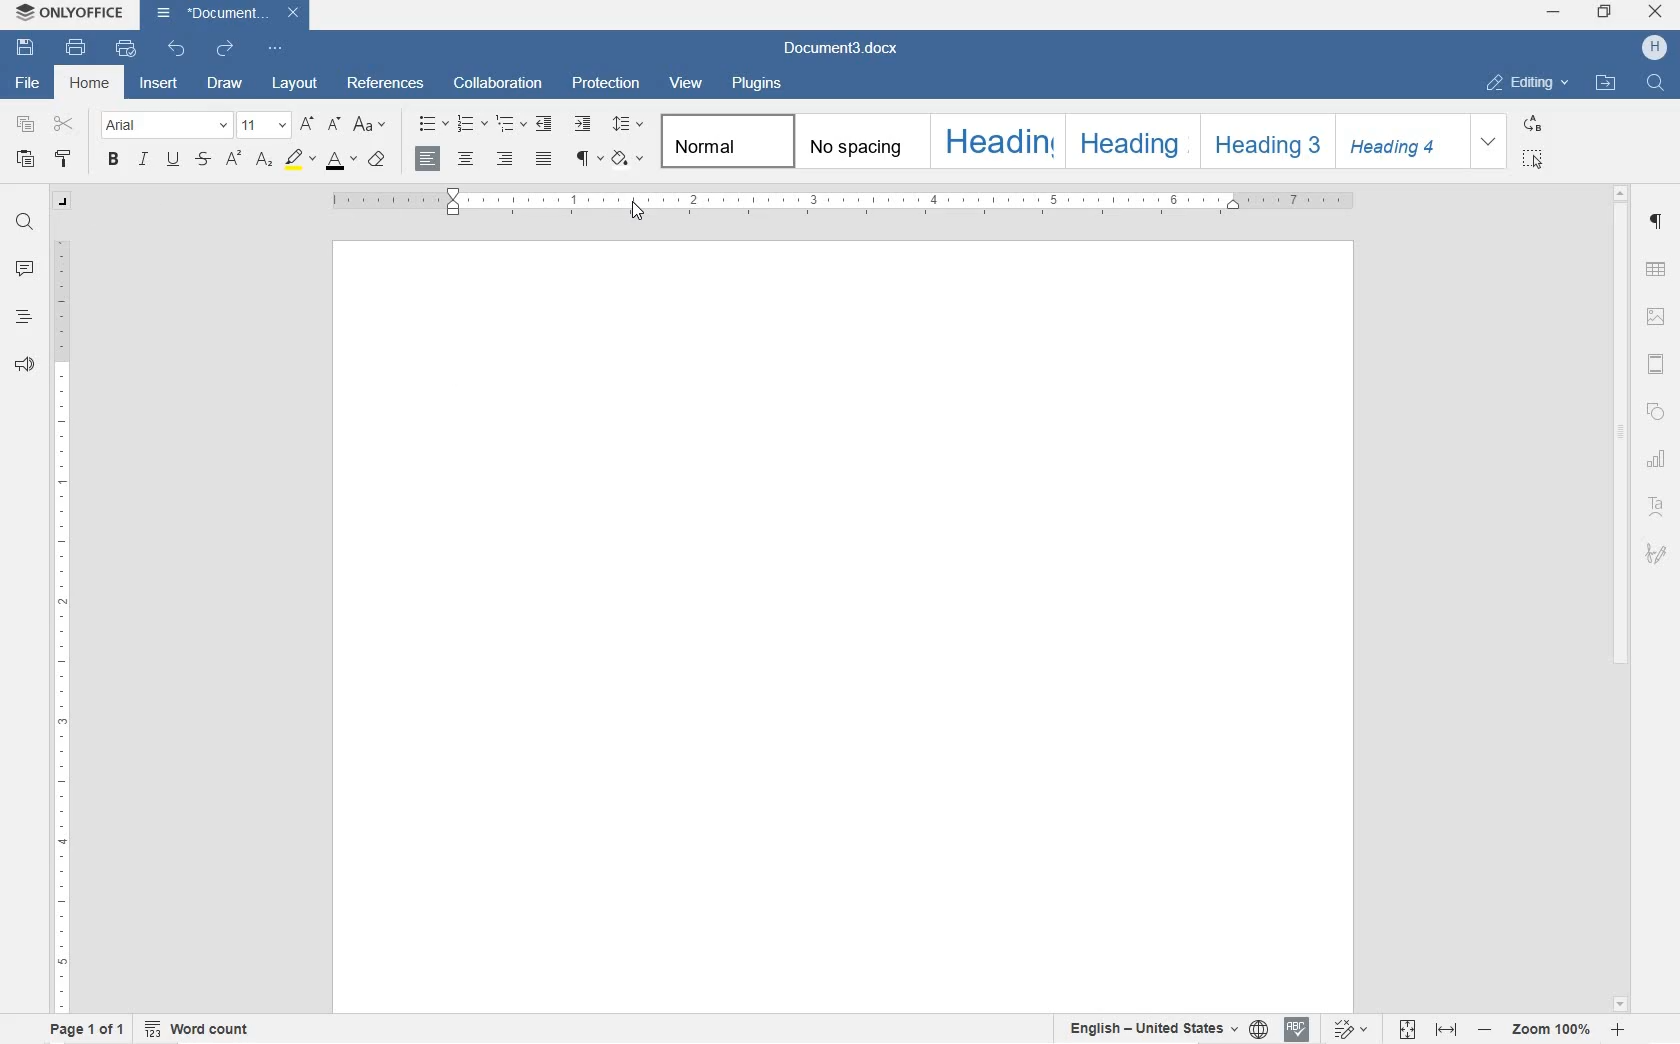 This screenshot has width=1680, height=1044. Describe the element at coordinates (635, 212) in the screenshot. I see `cursor` at that location.